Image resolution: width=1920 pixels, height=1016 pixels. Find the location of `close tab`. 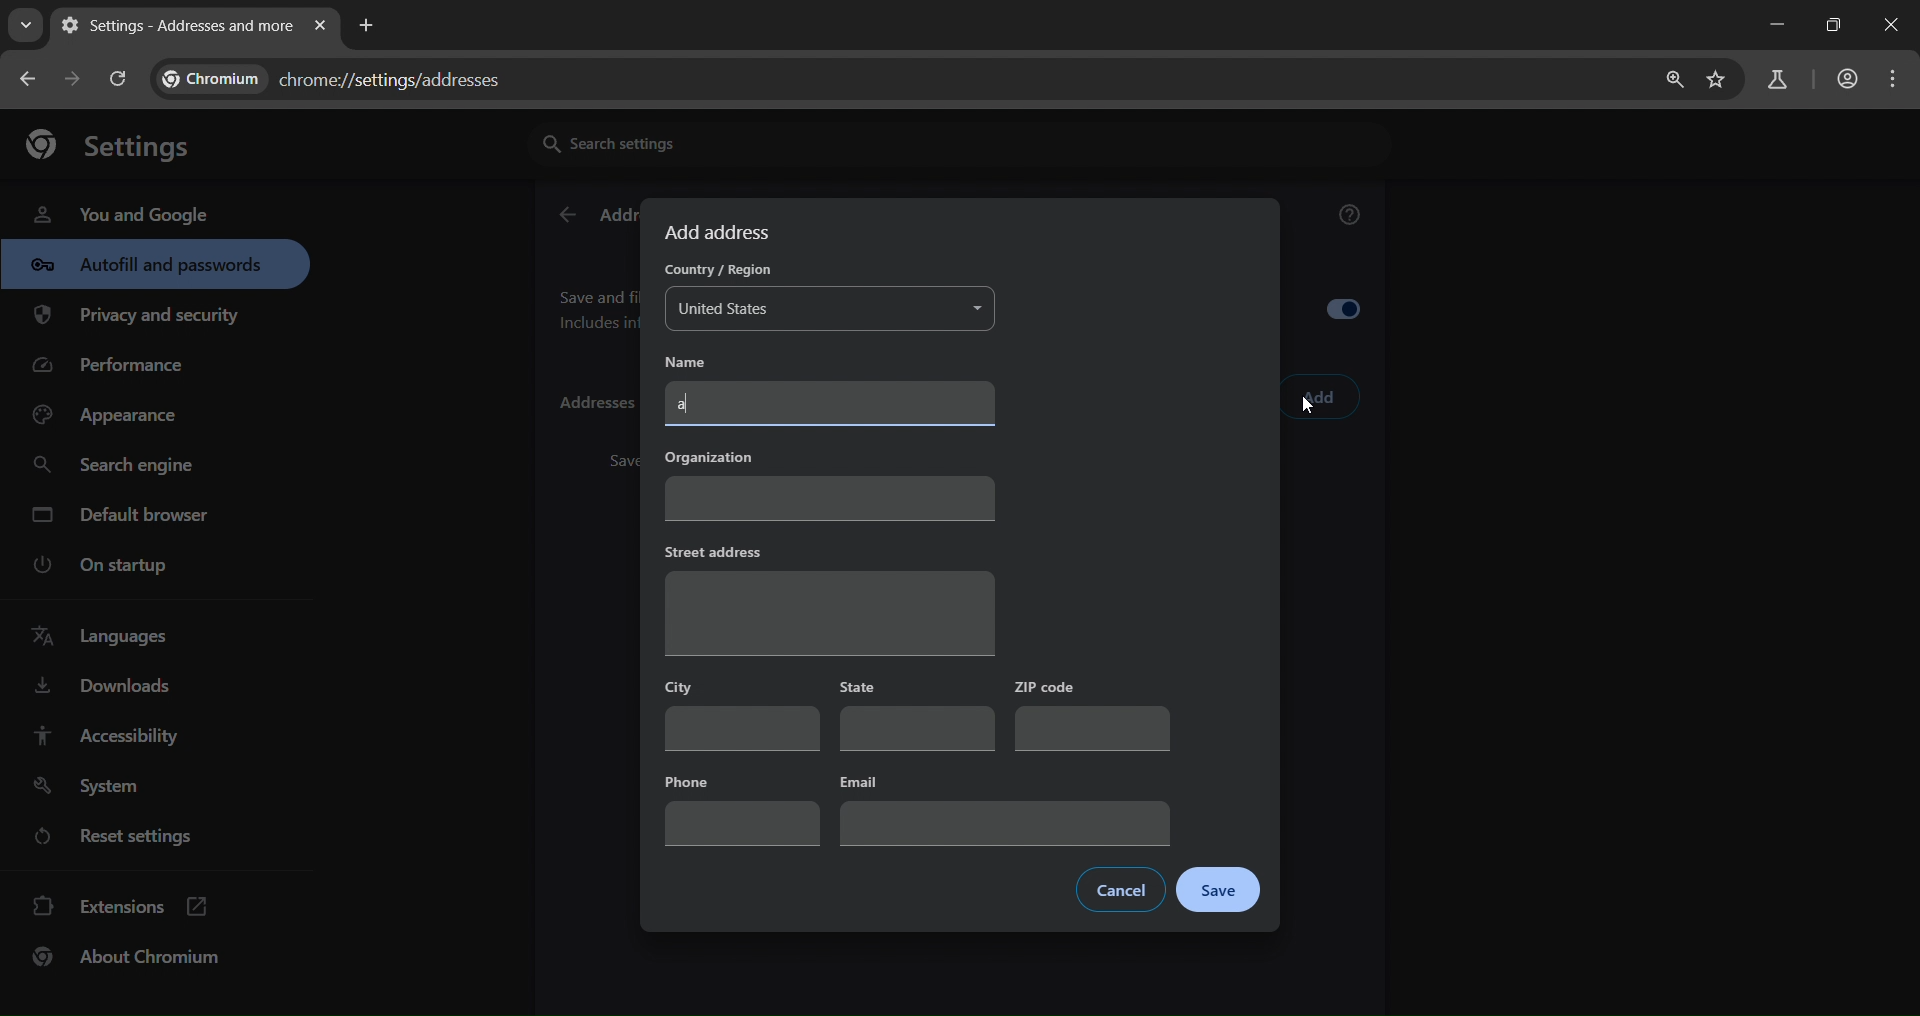

close tab is located at coordinates (320, 27).